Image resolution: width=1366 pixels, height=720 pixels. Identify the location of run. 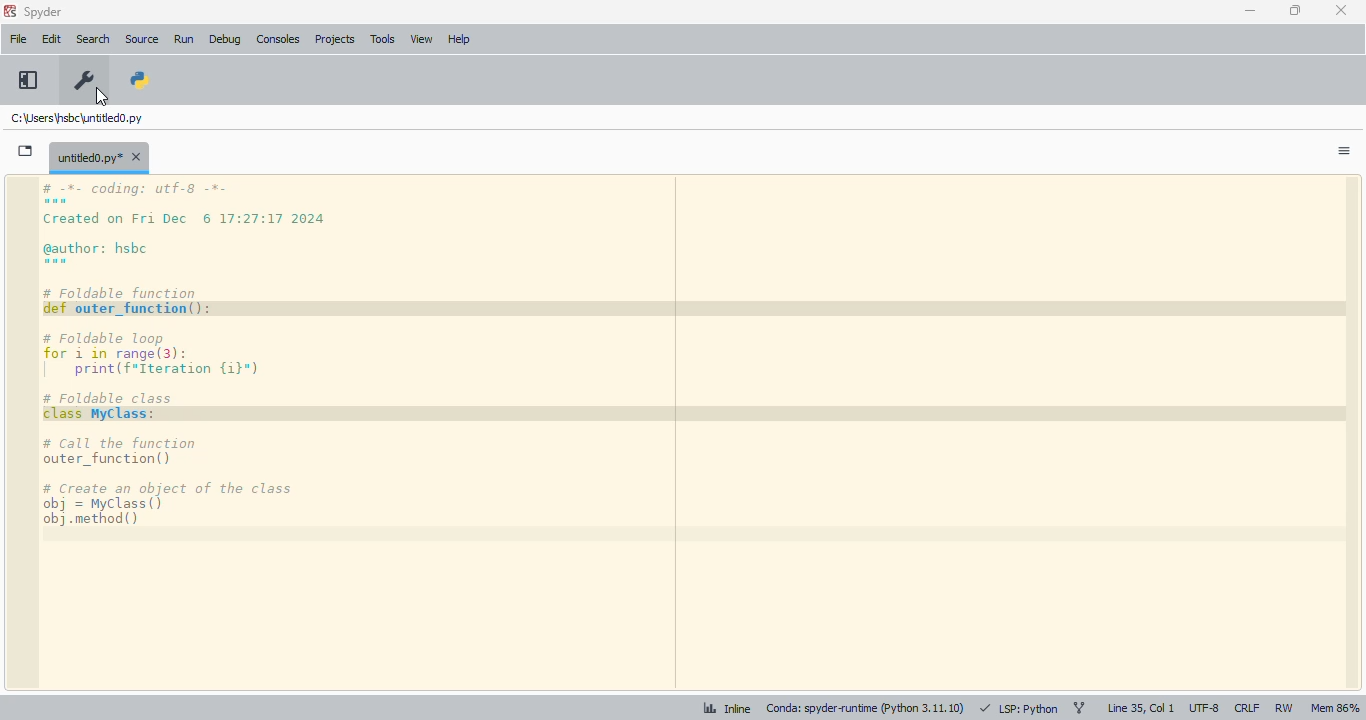
(184, 39).